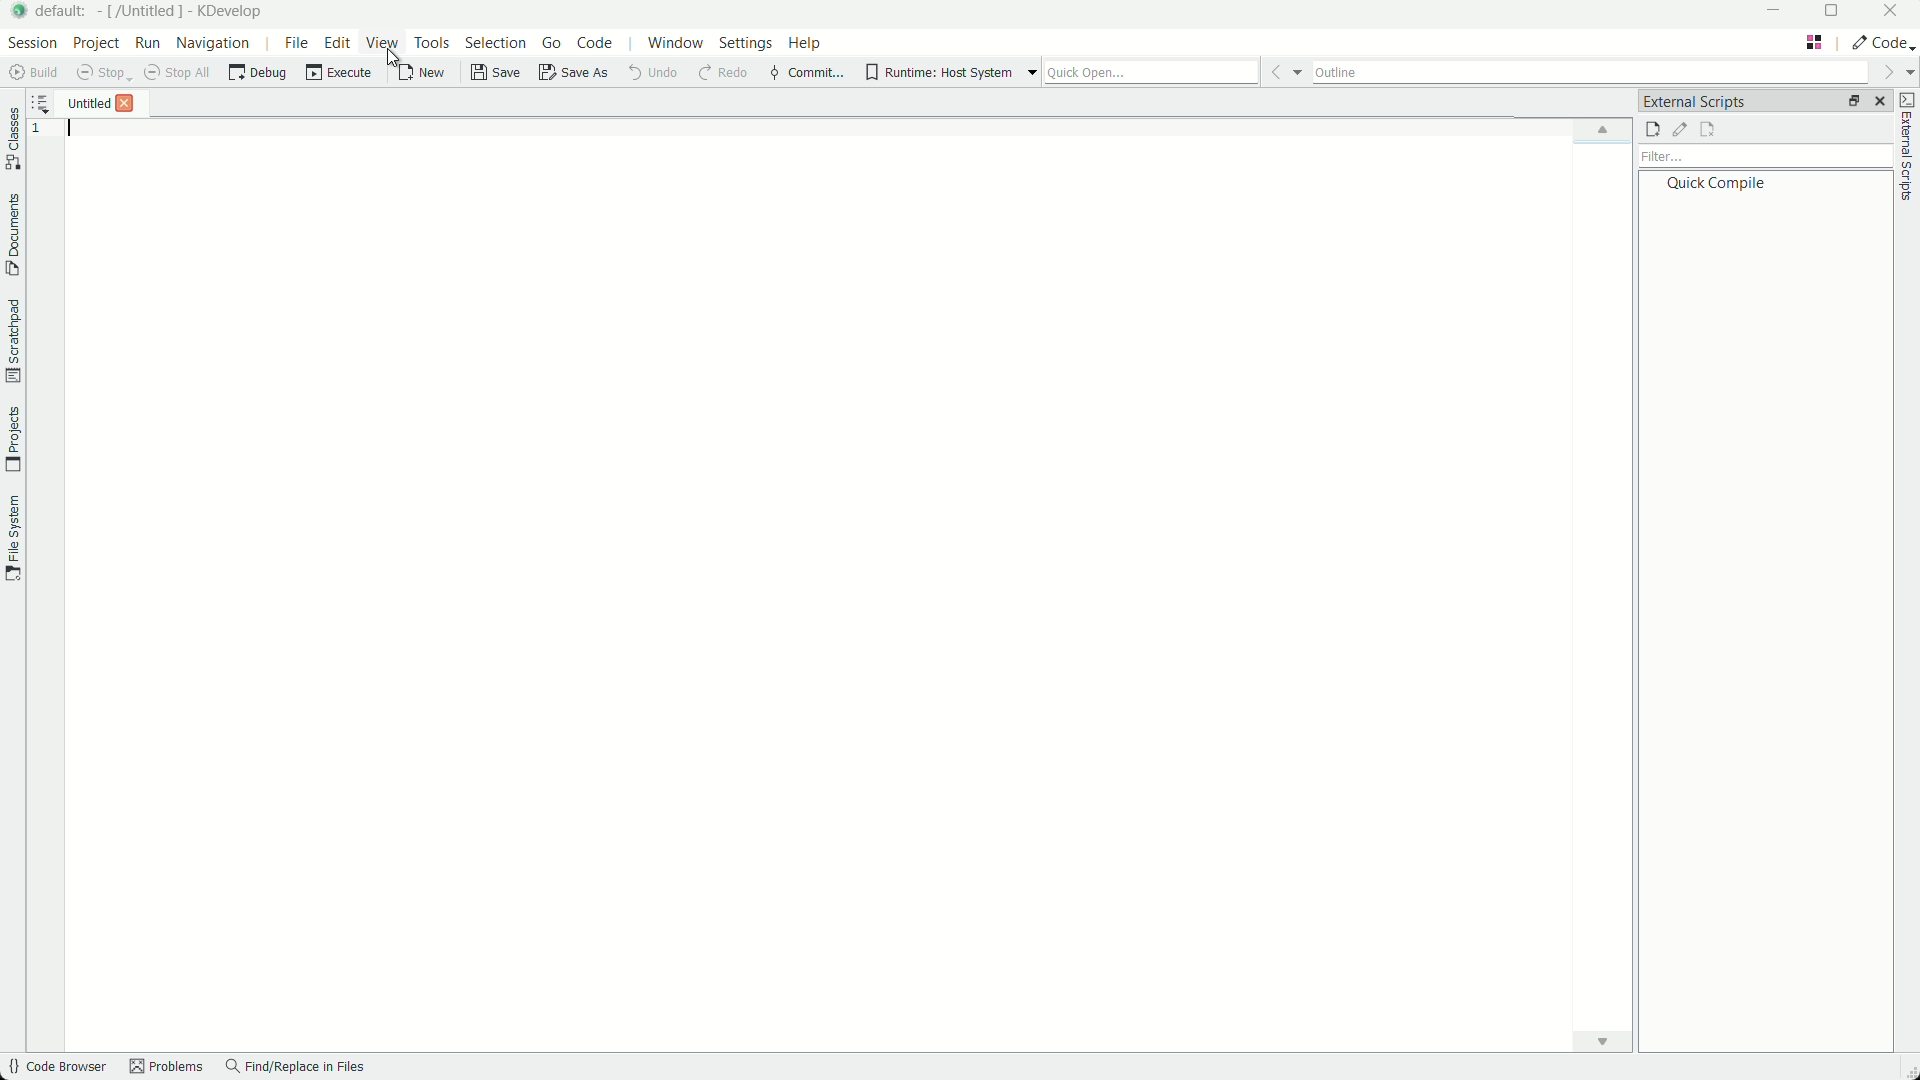 This screenshot has width=1920, height=1080. I want to click on execute actions to change the area, so click(1883, 45).